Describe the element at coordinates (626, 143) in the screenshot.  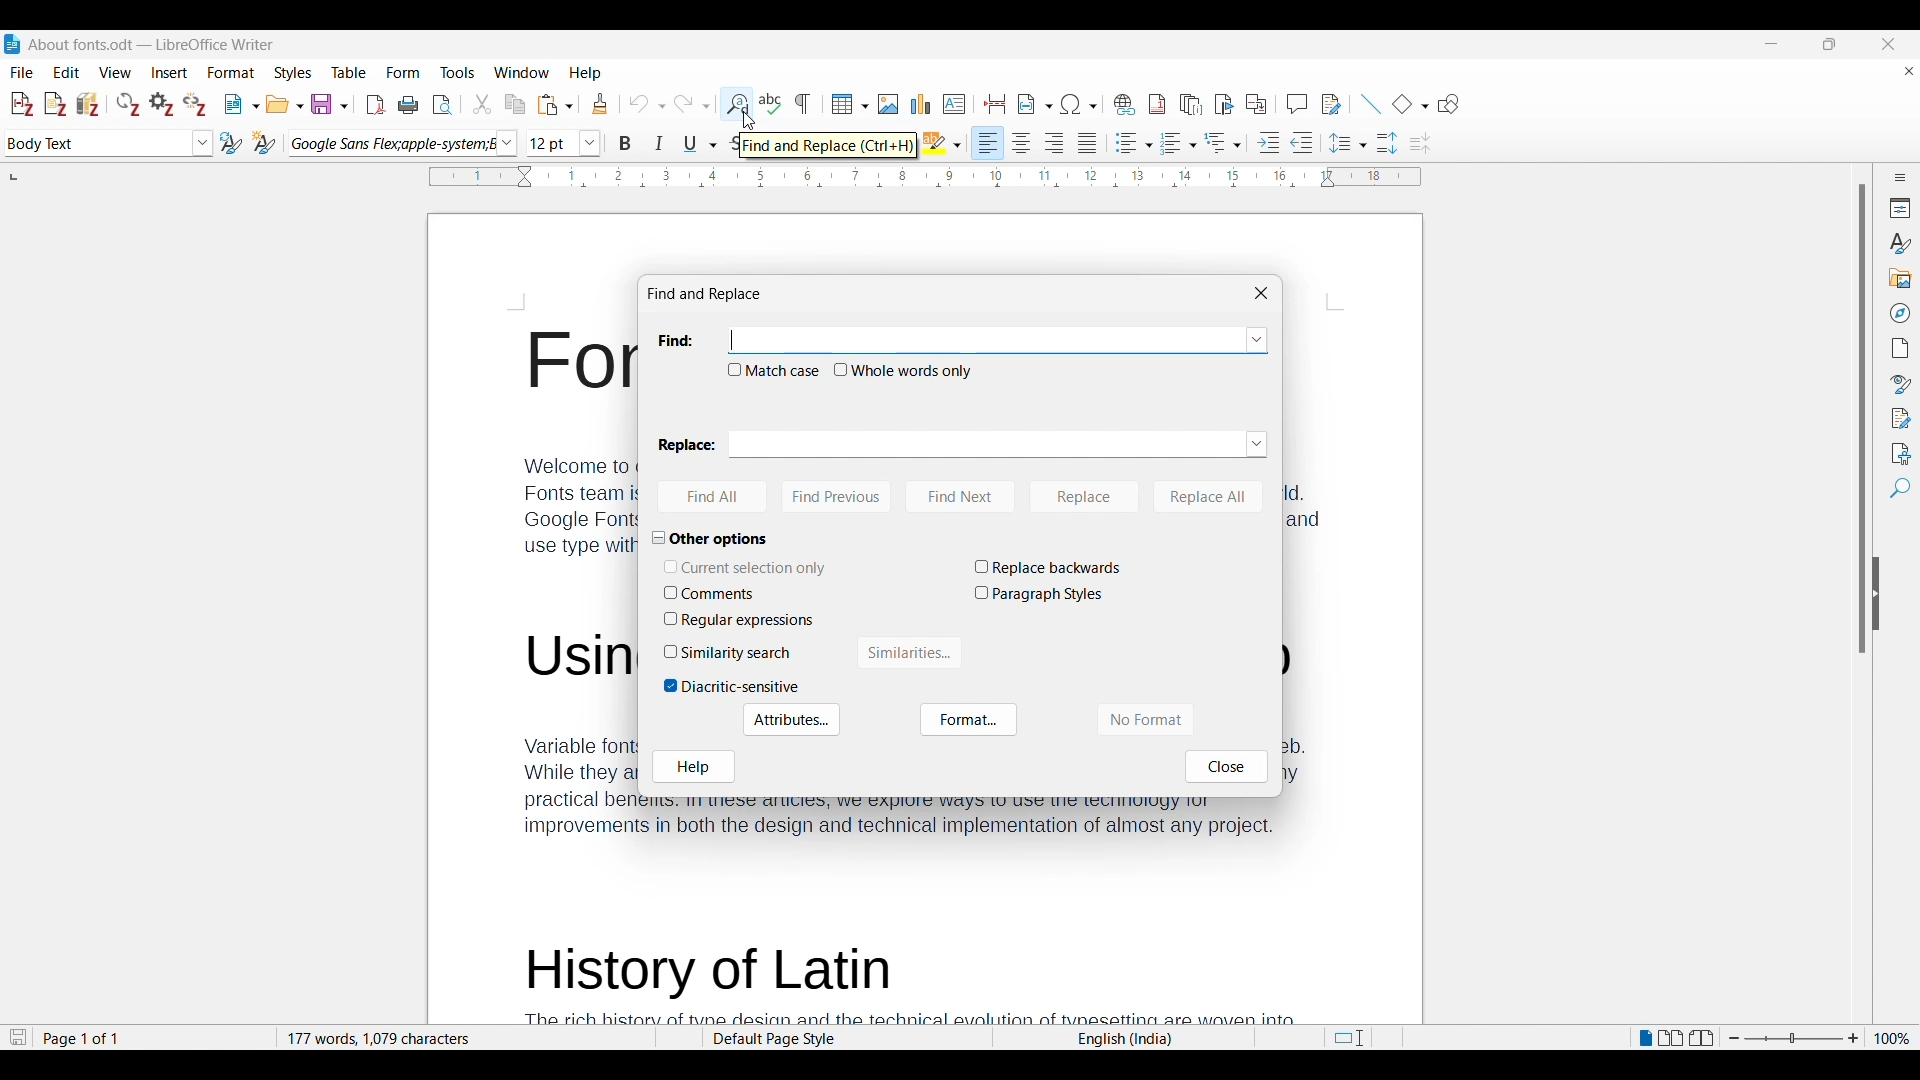
I see `Bold` at that location.